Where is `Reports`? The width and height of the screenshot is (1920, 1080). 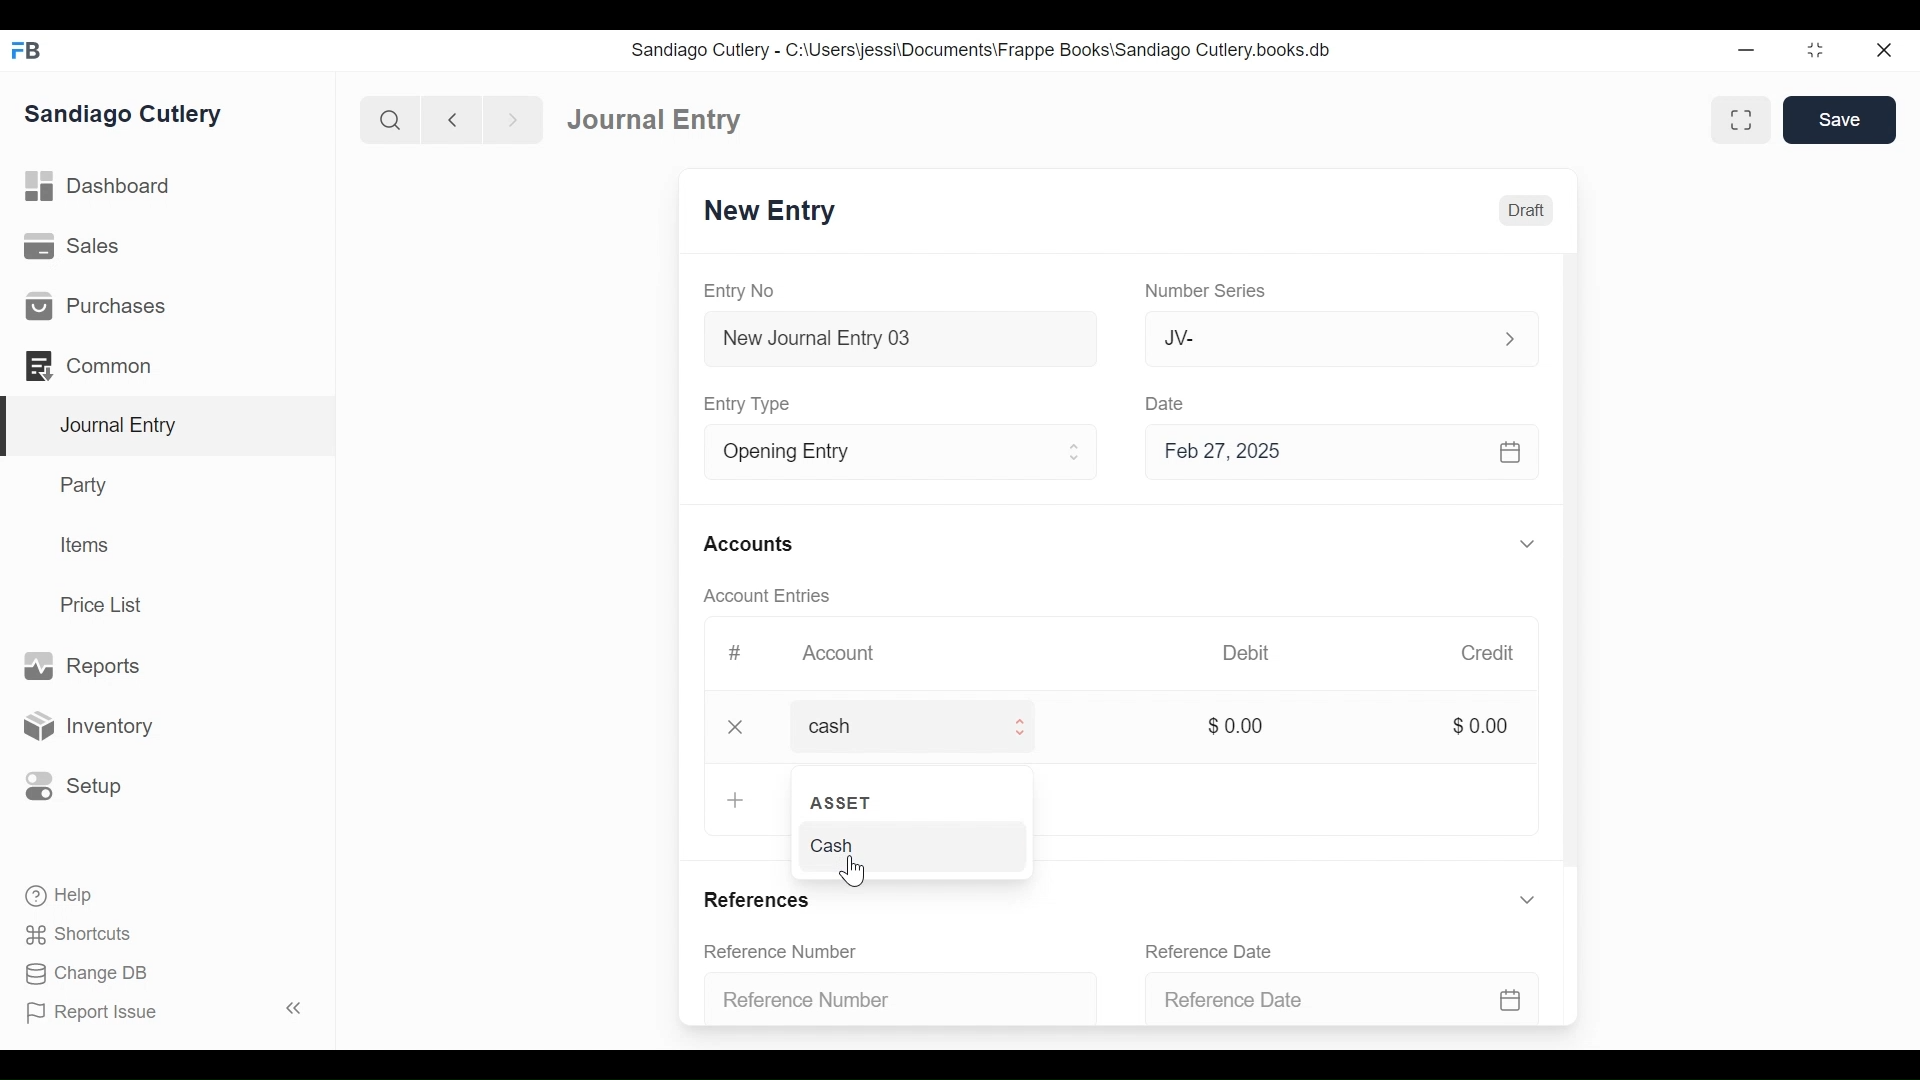
Reports is located at coordinates (88, 666).